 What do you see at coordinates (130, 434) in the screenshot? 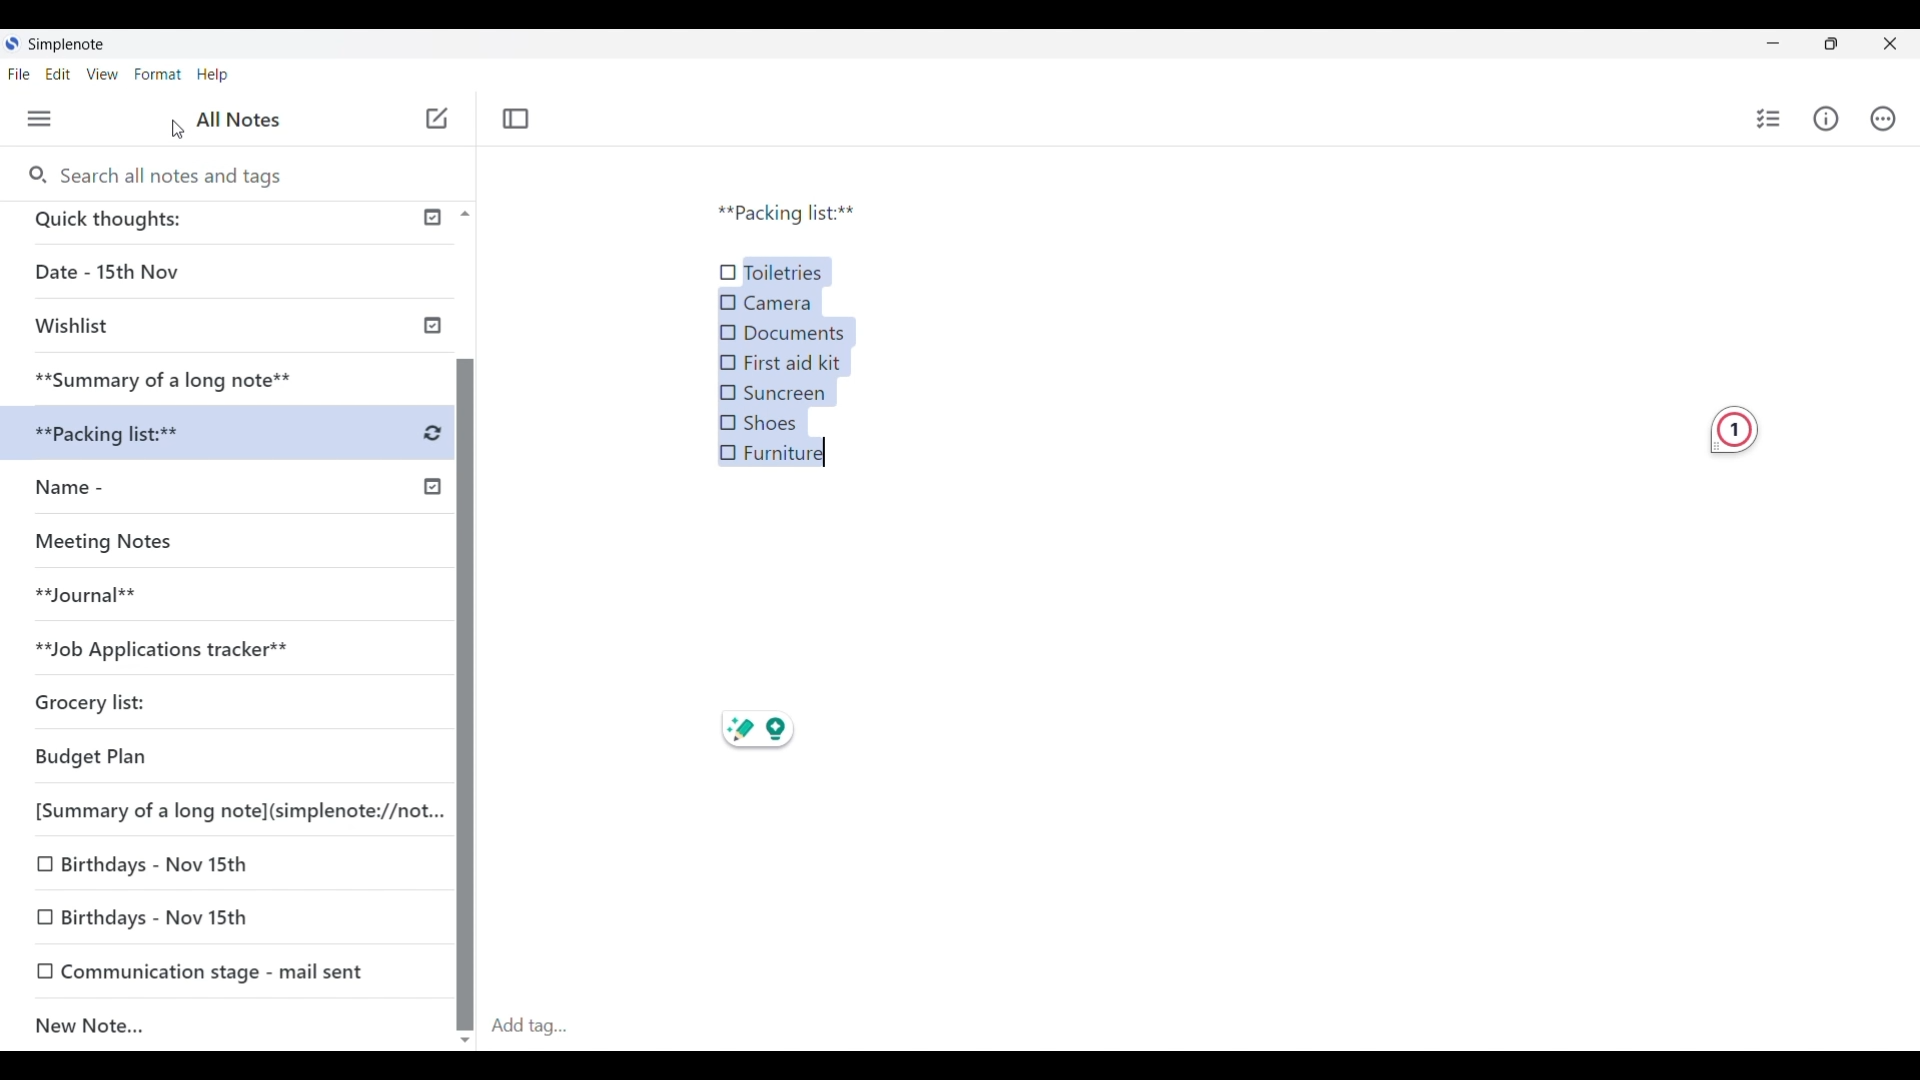
I see `xx
Packi
acking list:**` at bounding box center [130, 434].